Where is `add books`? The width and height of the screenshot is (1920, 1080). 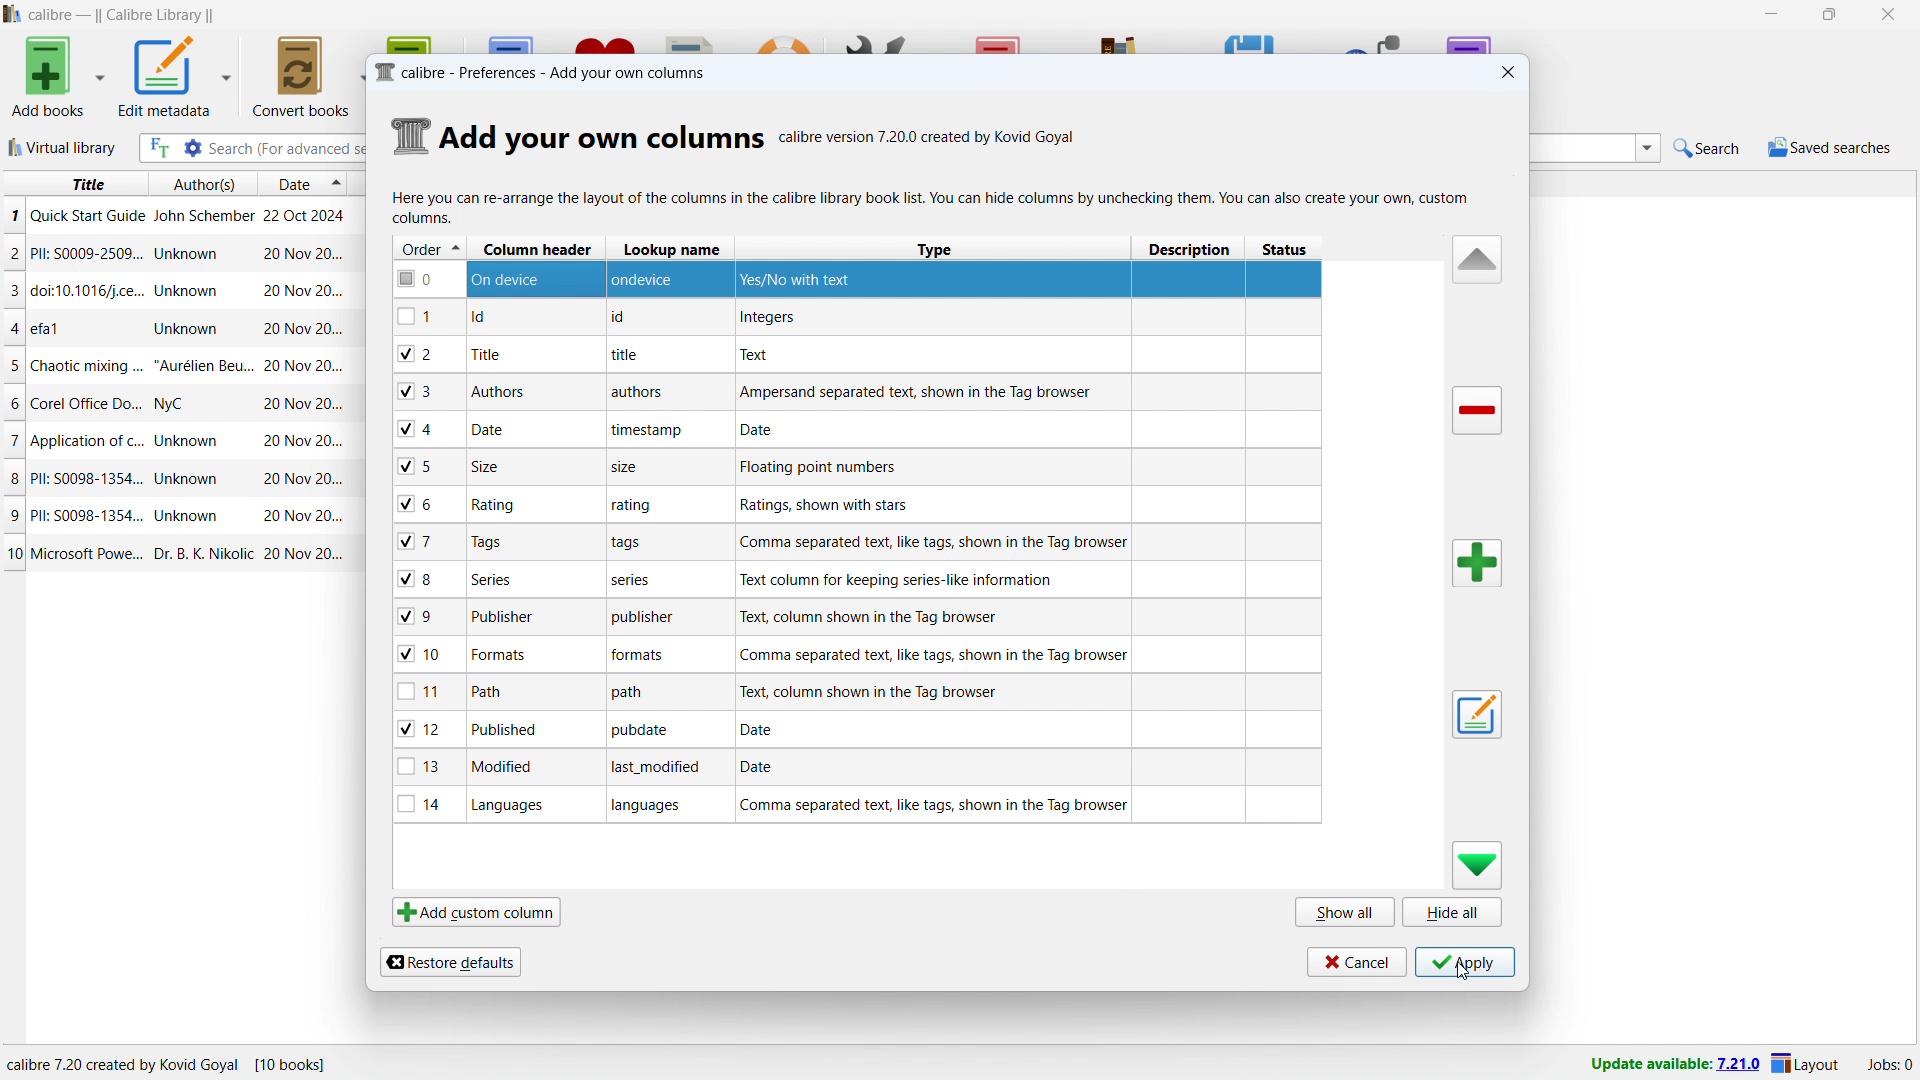 add books is located at coordinates (49, 76).